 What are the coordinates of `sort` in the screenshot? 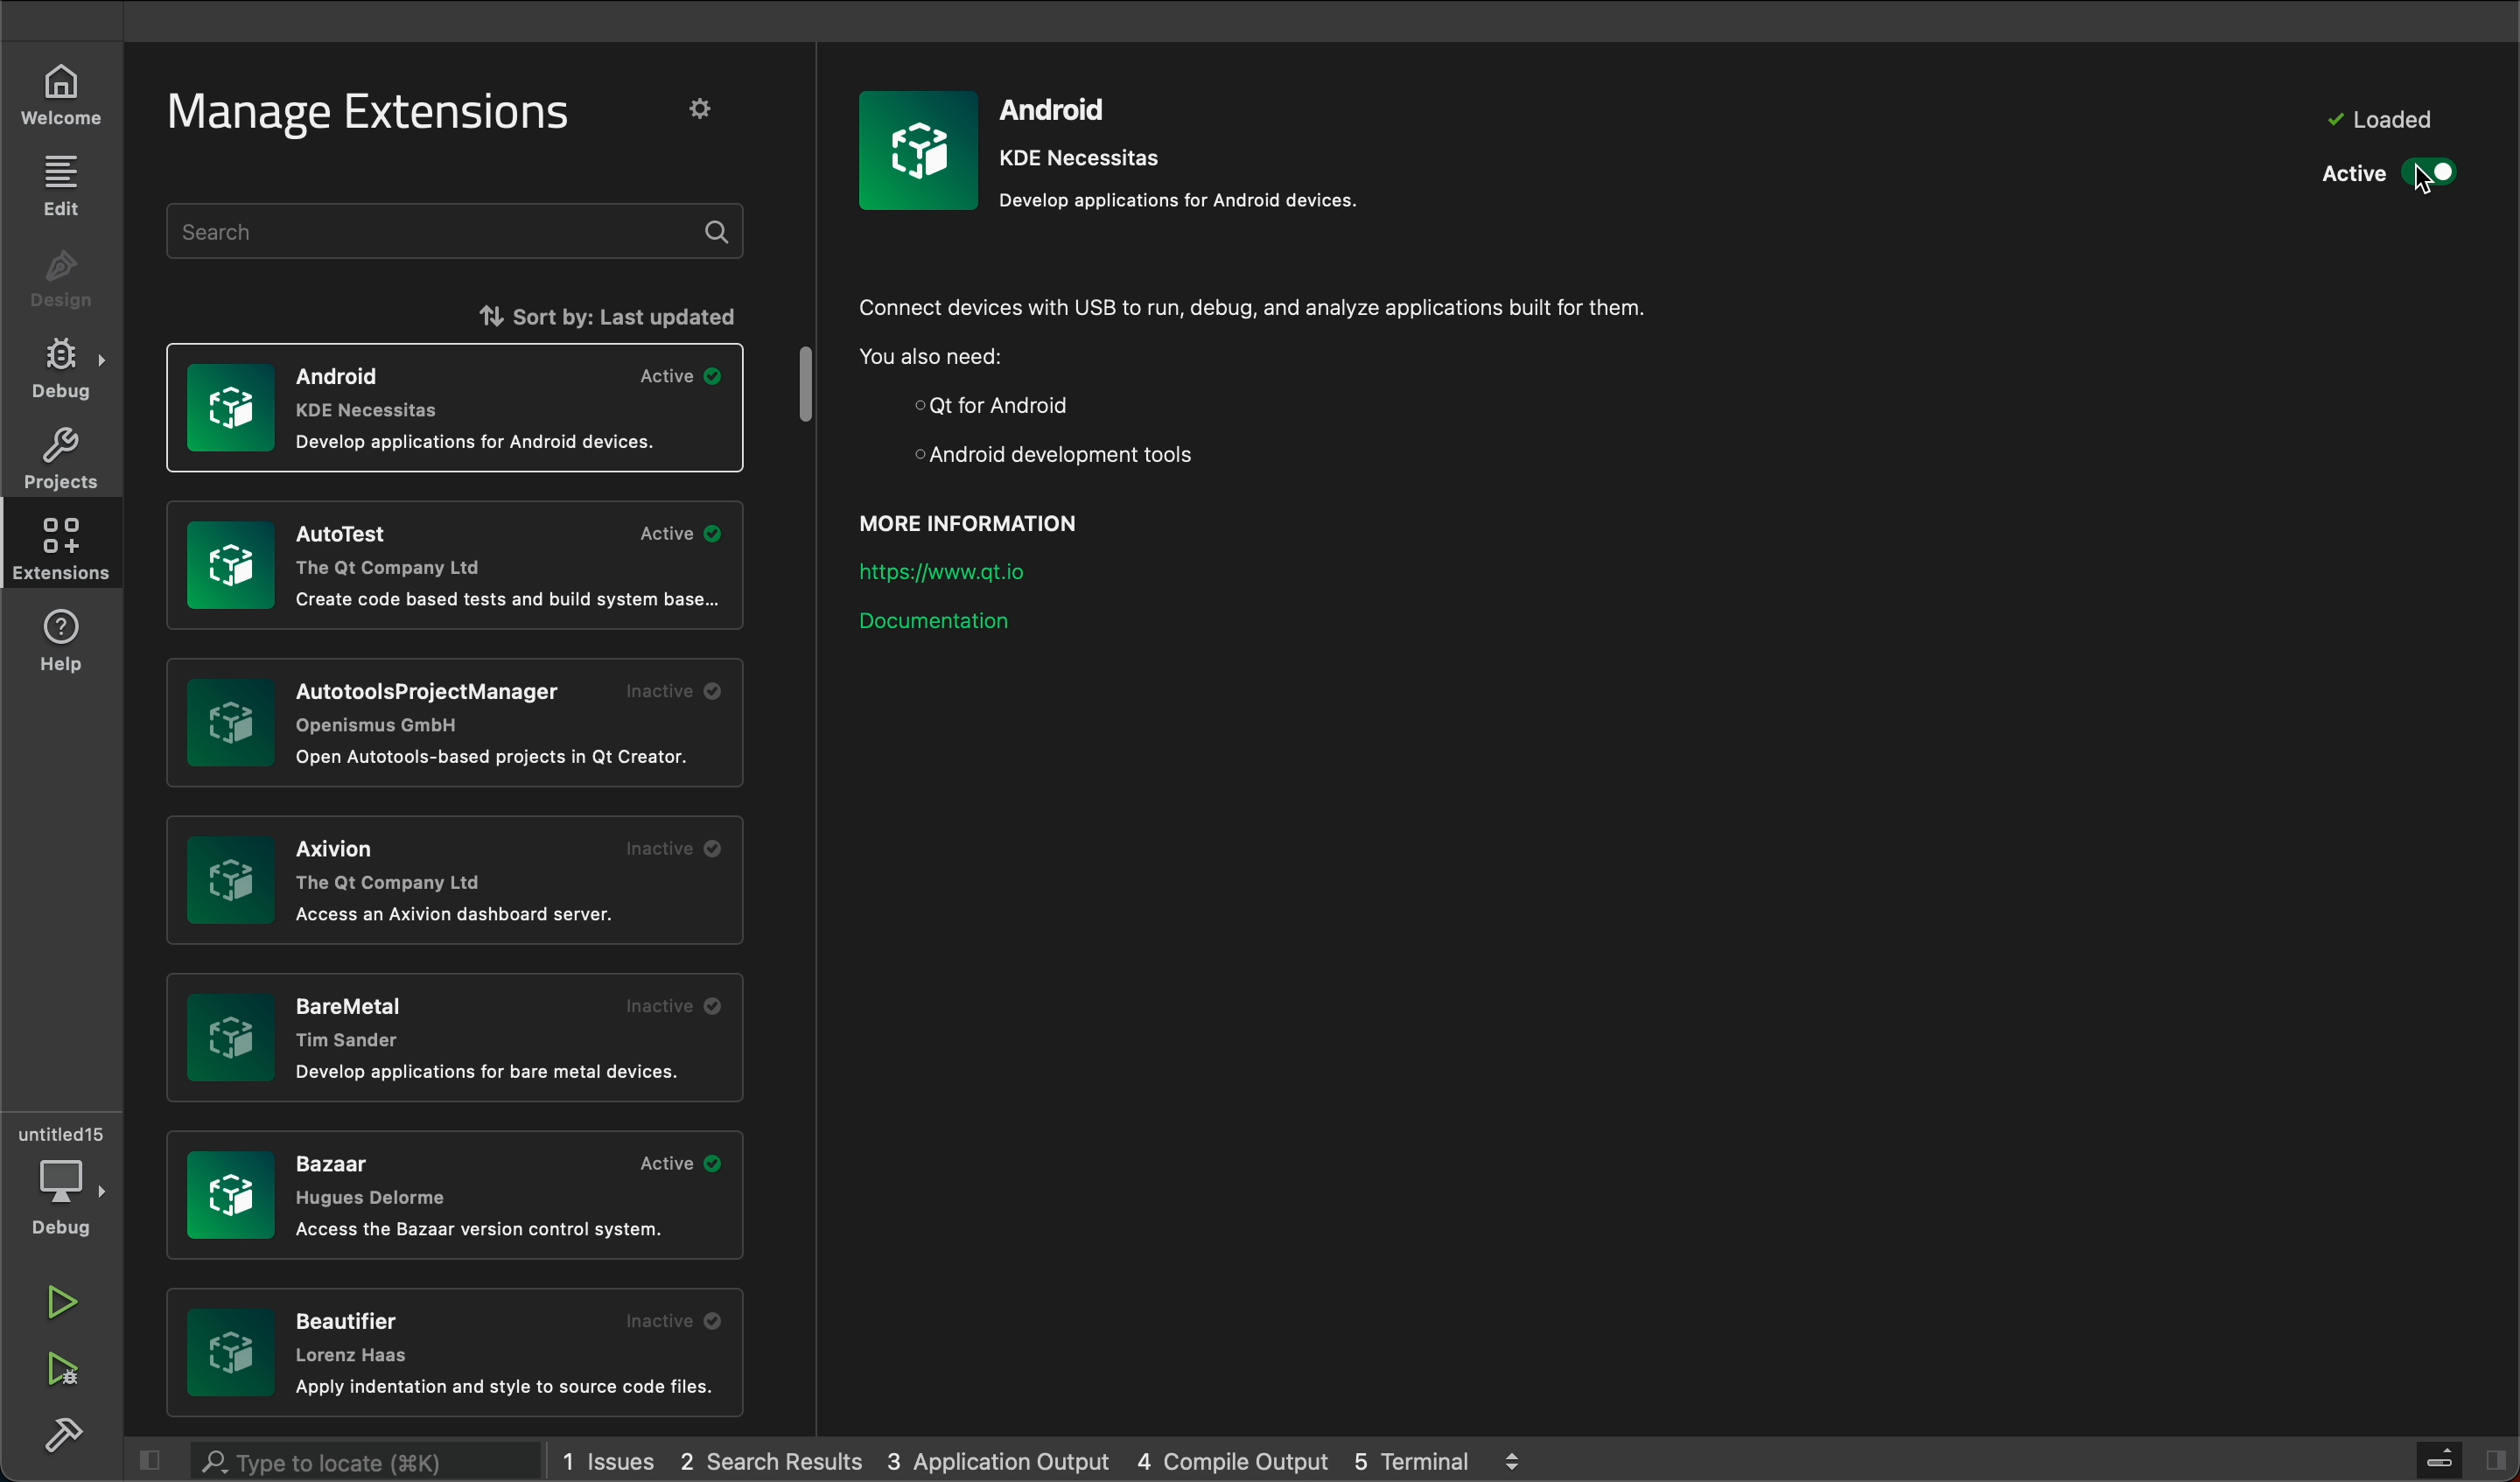 It's located at (541, 313).